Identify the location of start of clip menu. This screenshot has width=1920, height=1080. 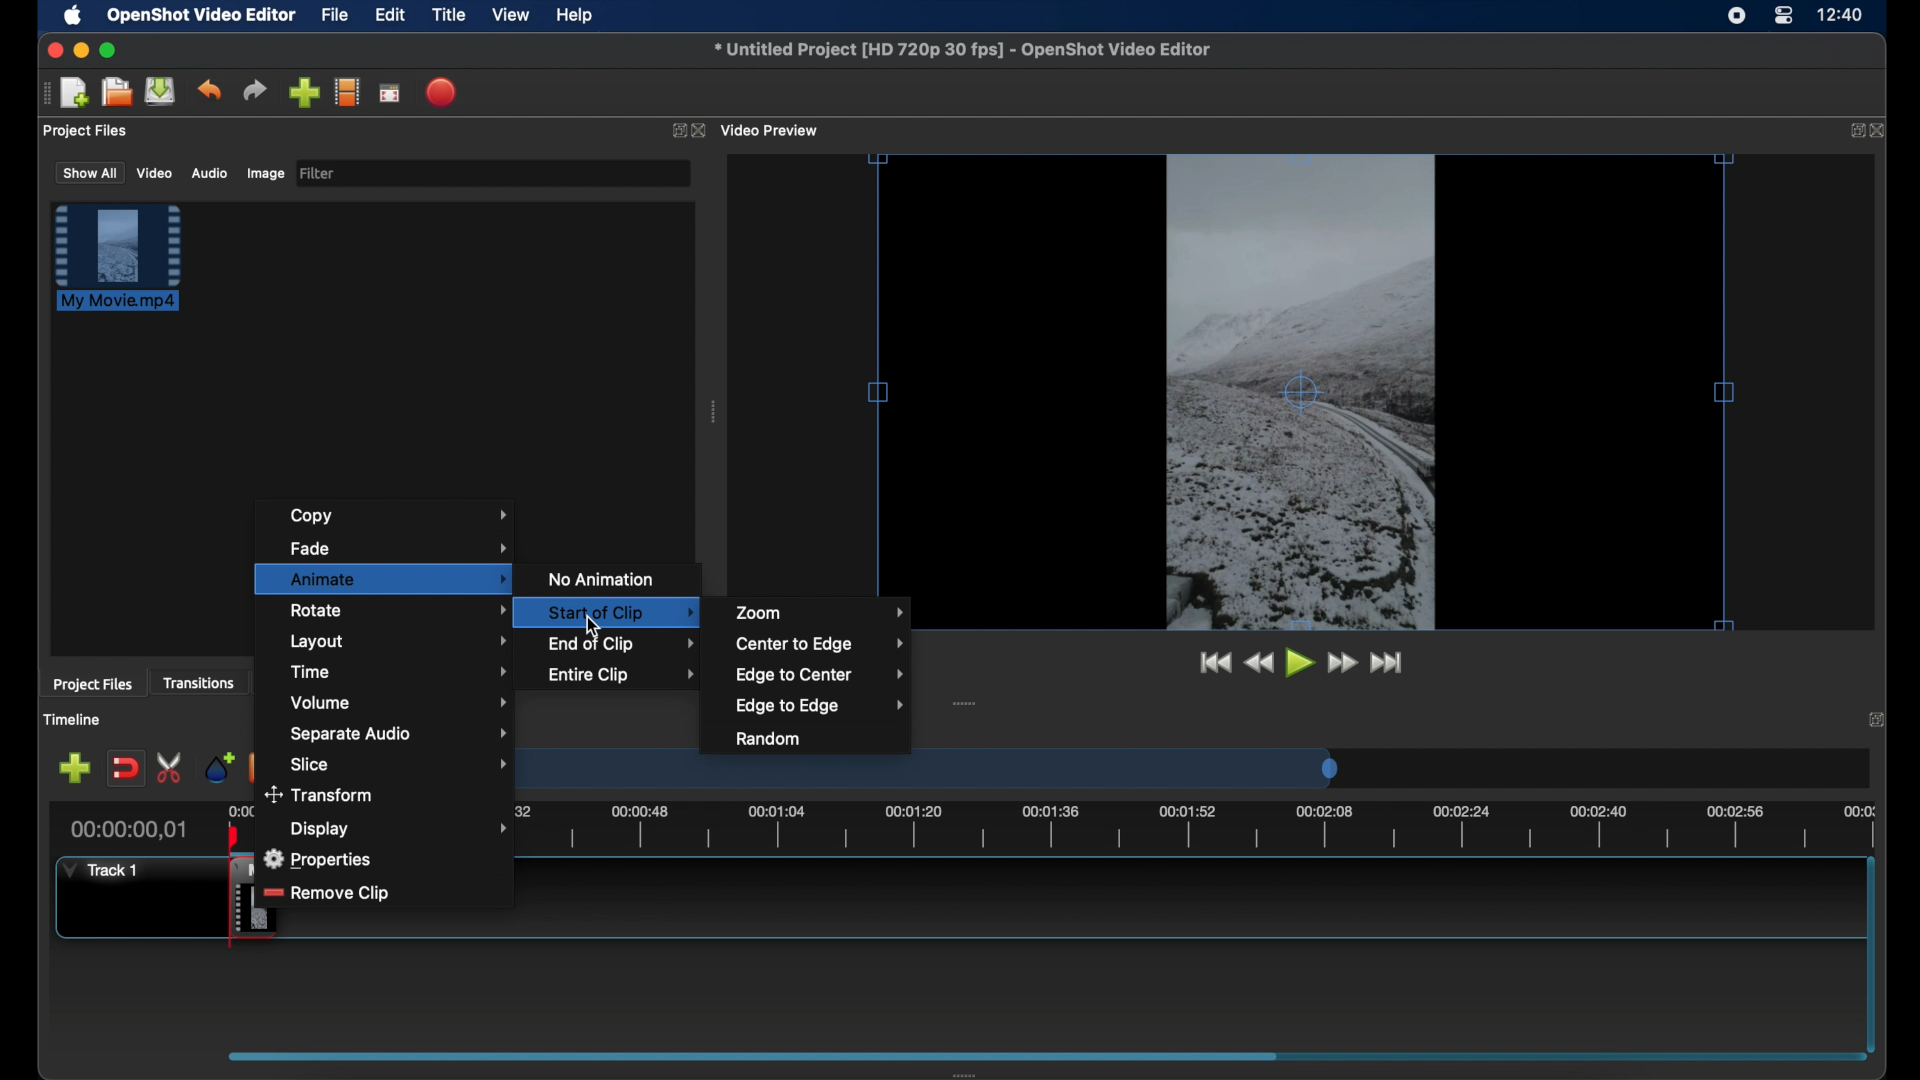
(602, 611).